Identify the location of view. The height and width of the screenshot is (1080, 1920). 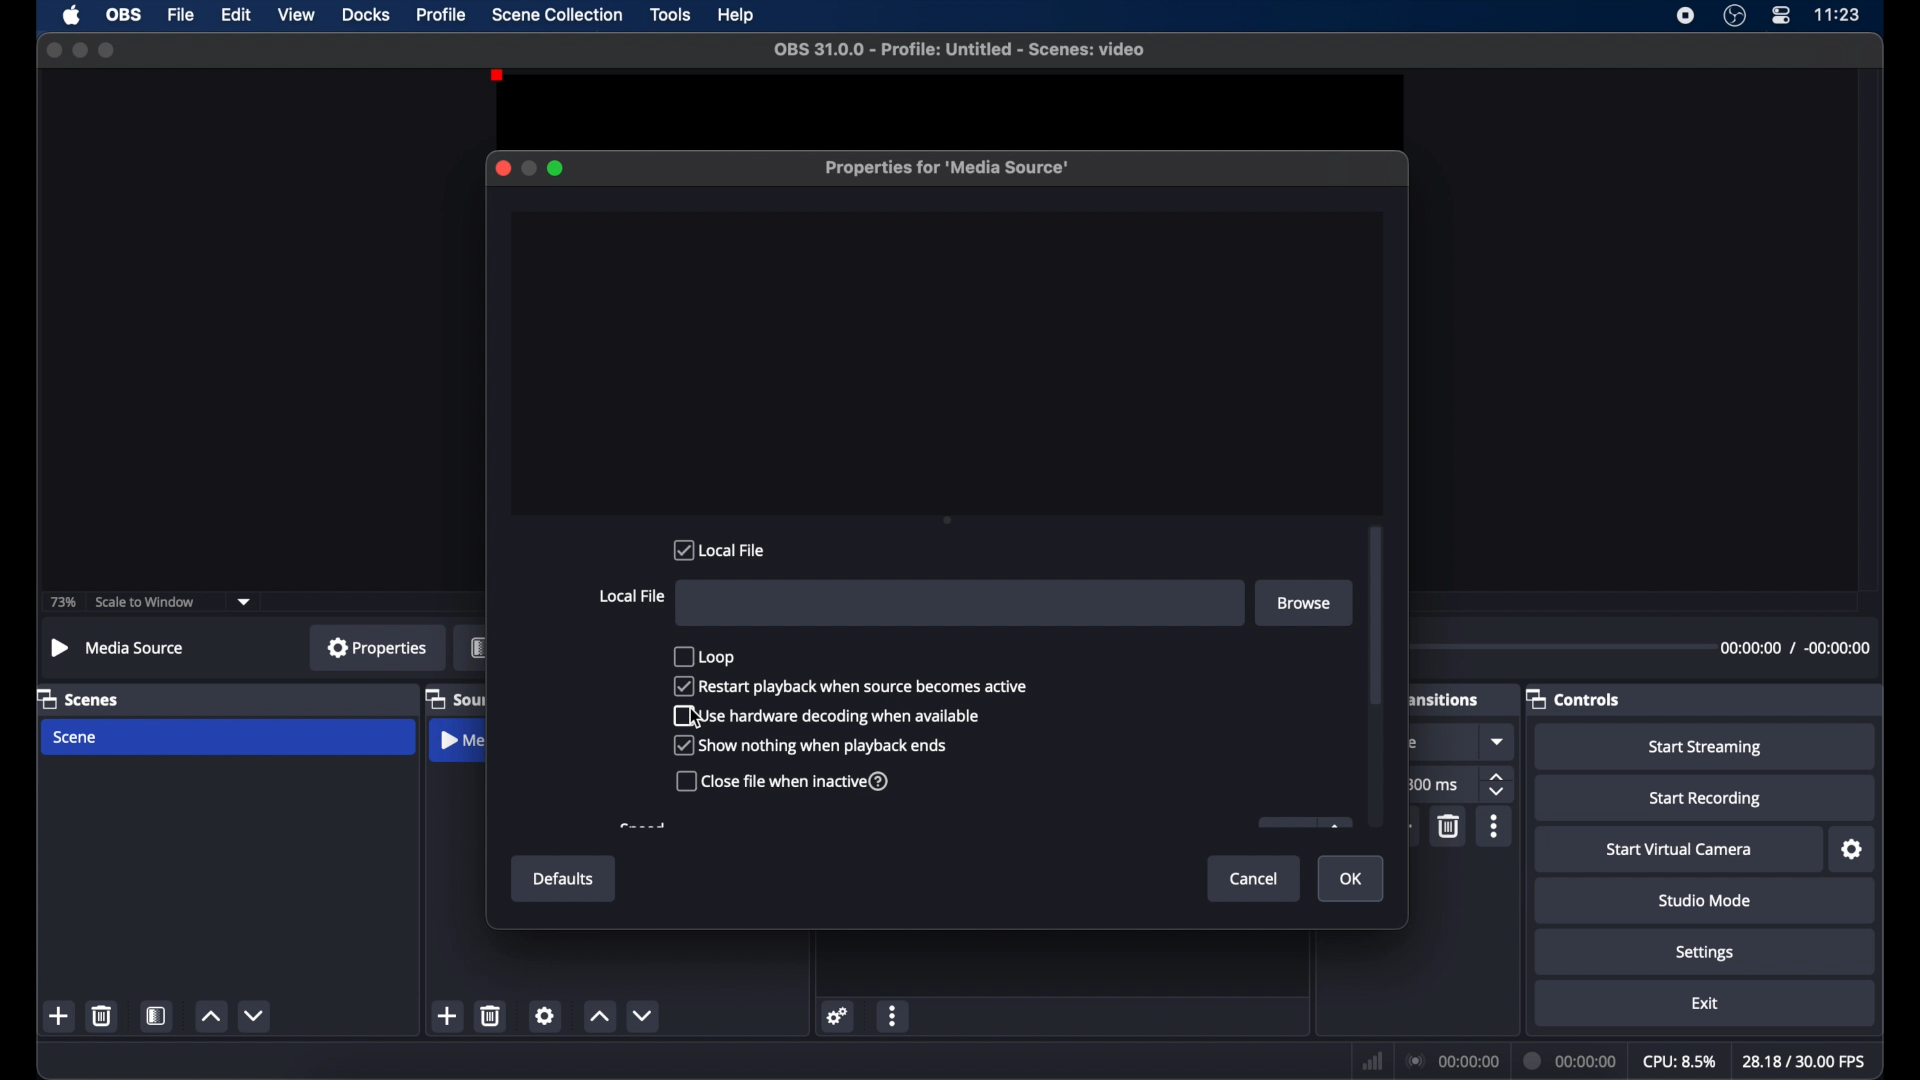
(296, 14).